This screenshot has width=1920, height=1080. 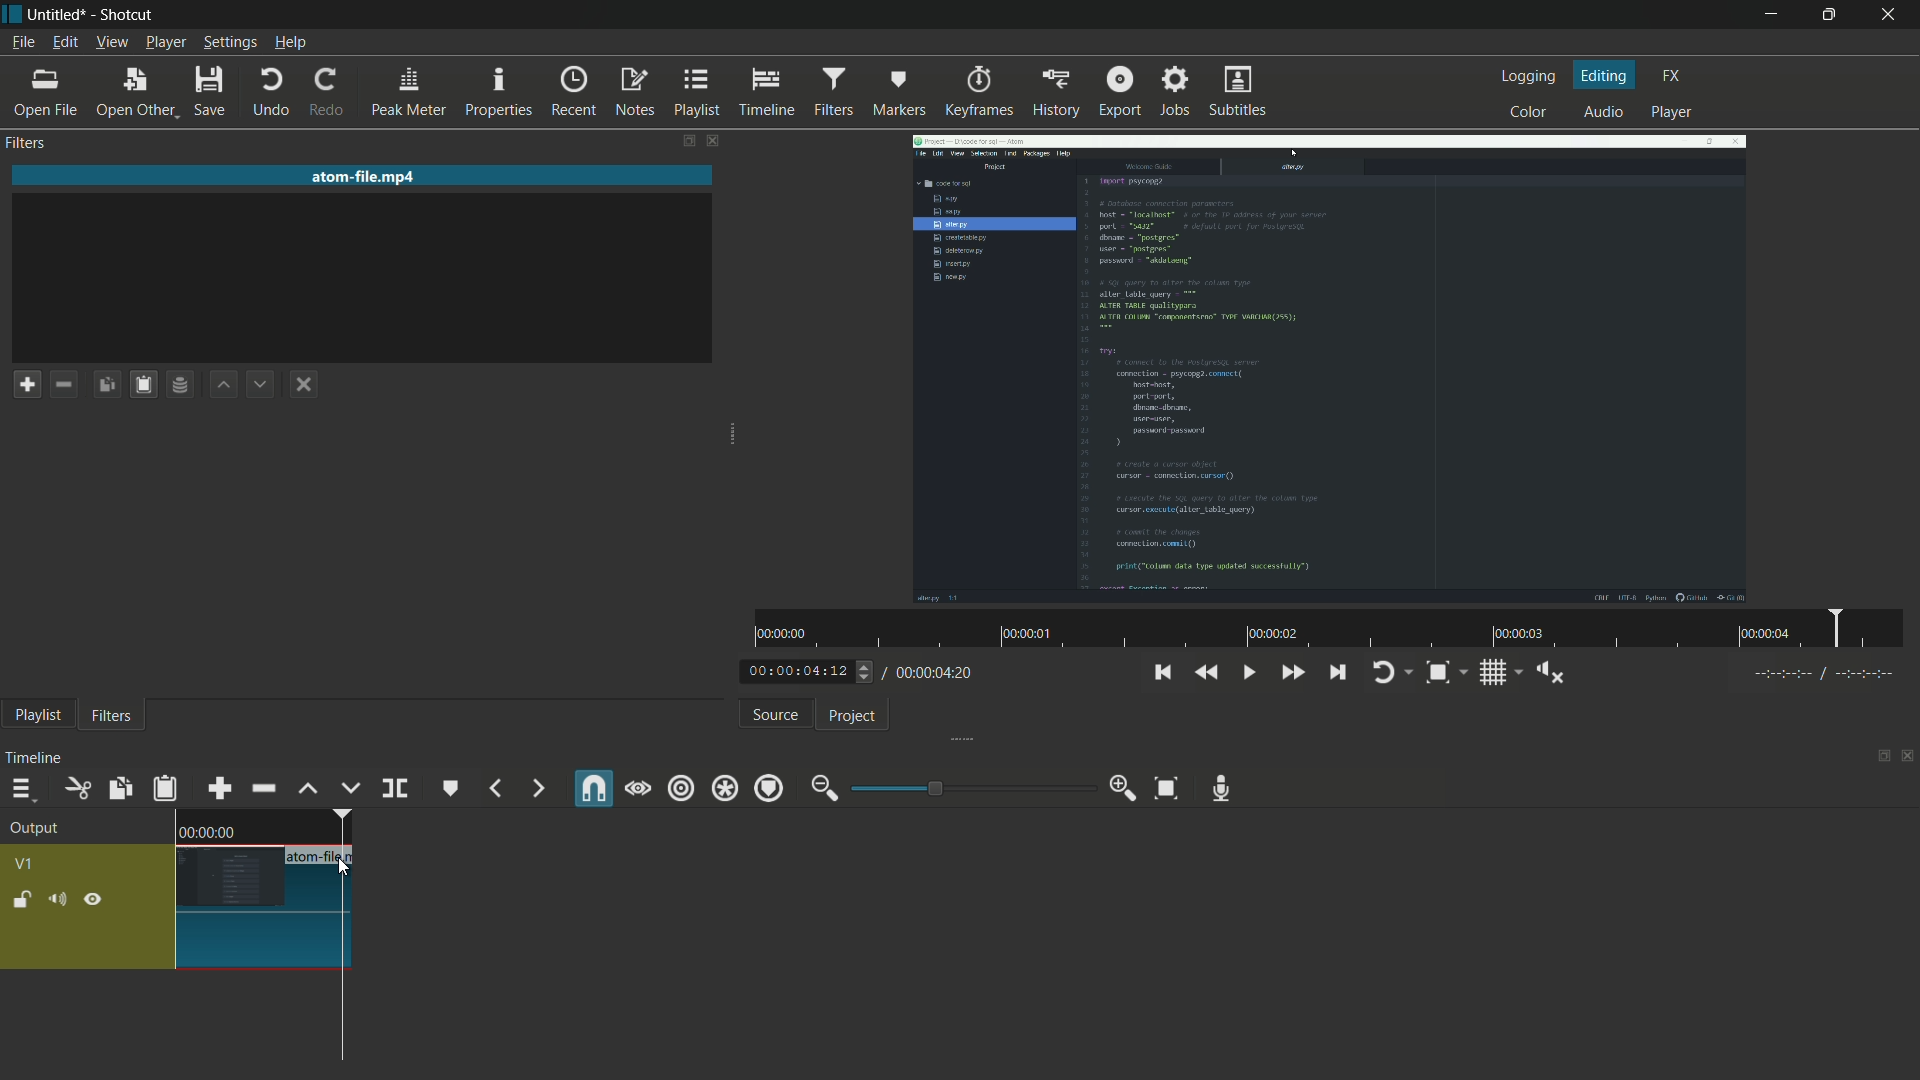 What do you see at coordinates (272, 92) in the screenshot?
I see `undo` at bounding box center [272, 92].